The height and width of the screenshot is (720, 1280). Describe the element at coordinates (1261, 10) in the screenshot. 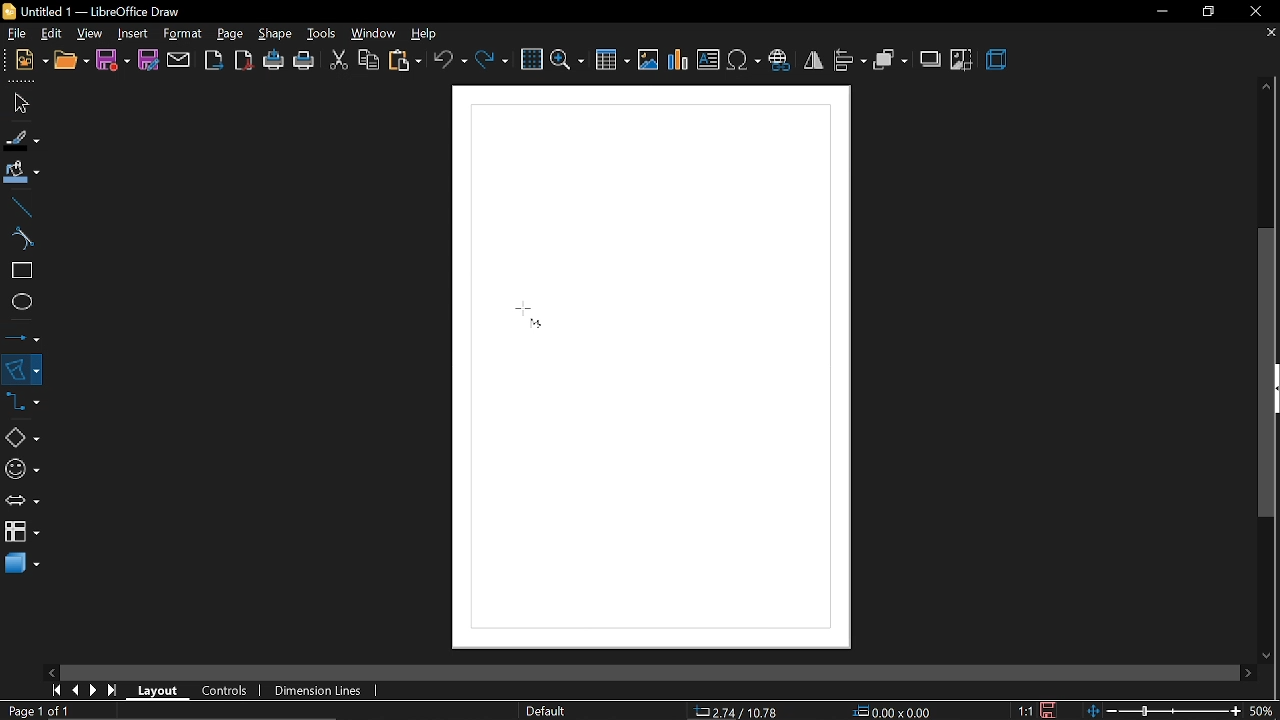

I see `close` at that location.